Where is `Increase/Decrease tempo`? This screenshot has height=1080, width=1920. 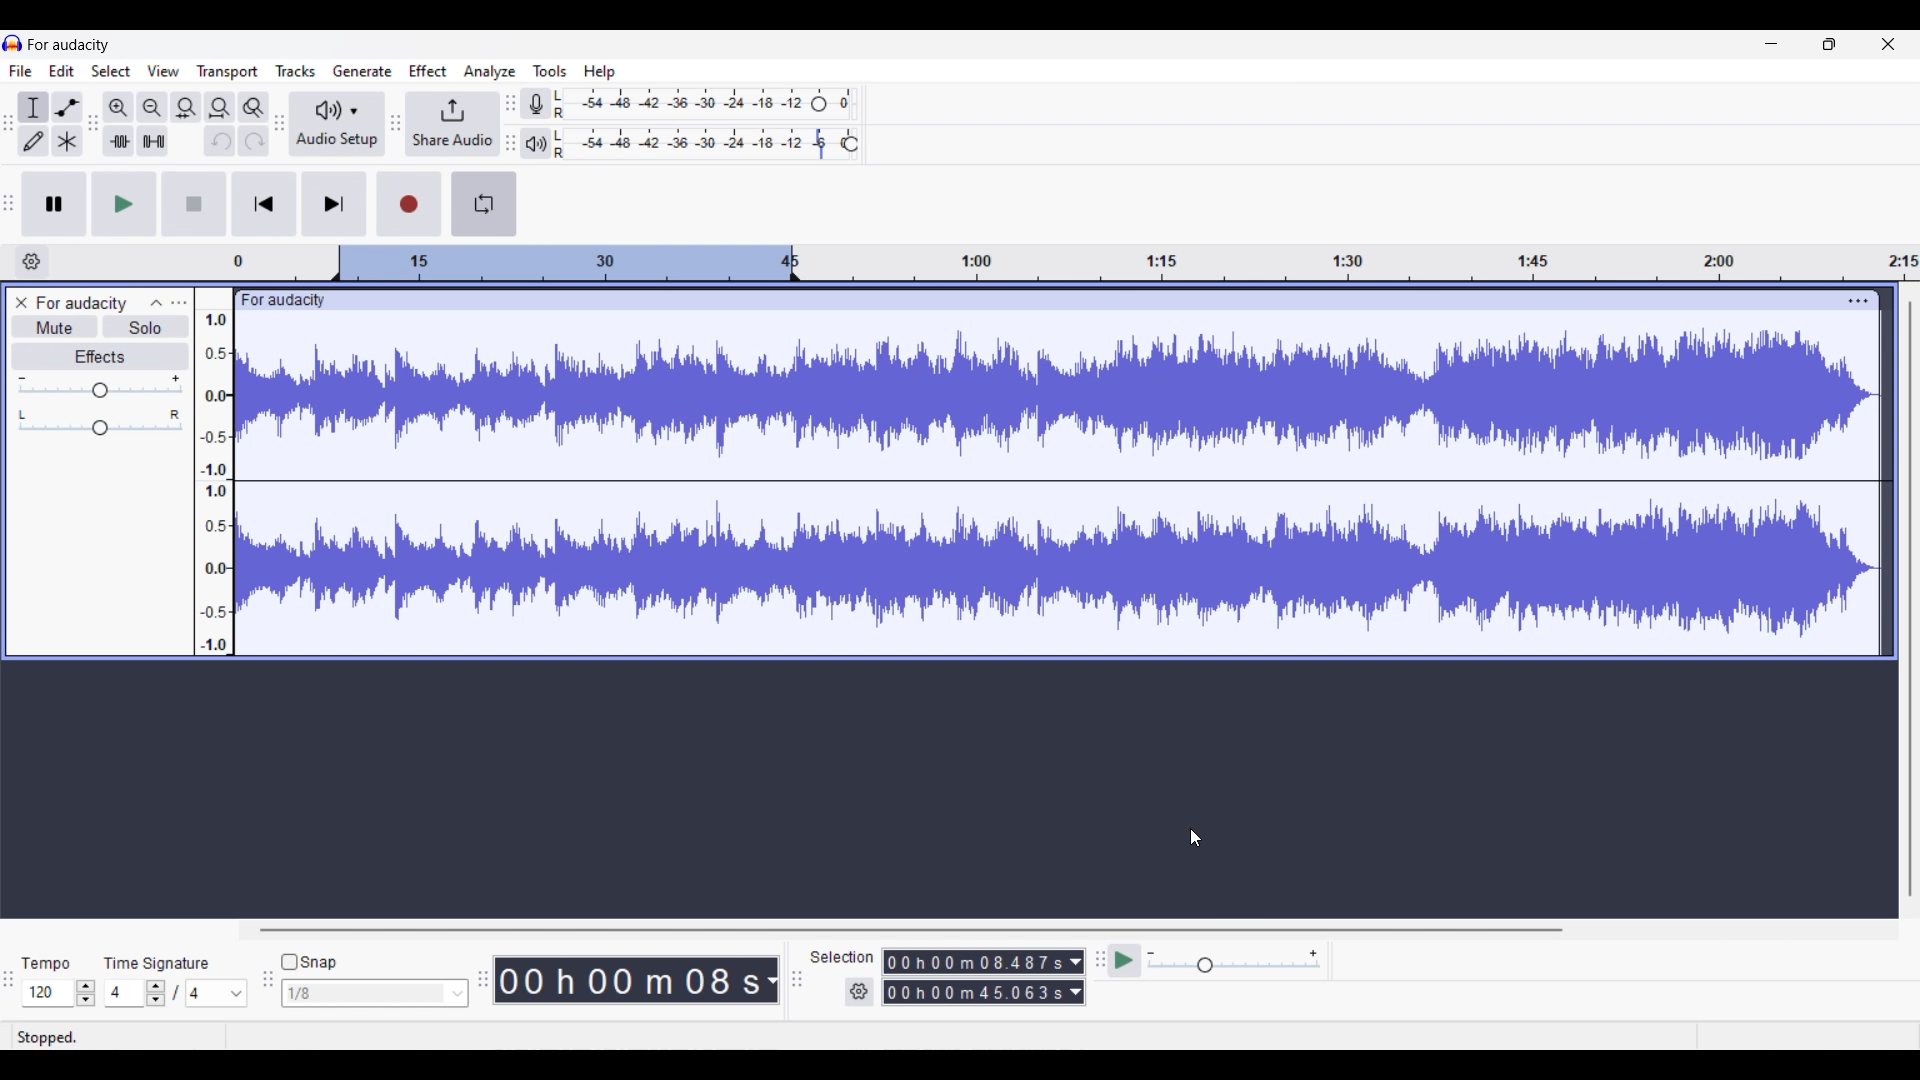
Increase/Decrease tempo is located at coordinates (86, 993).